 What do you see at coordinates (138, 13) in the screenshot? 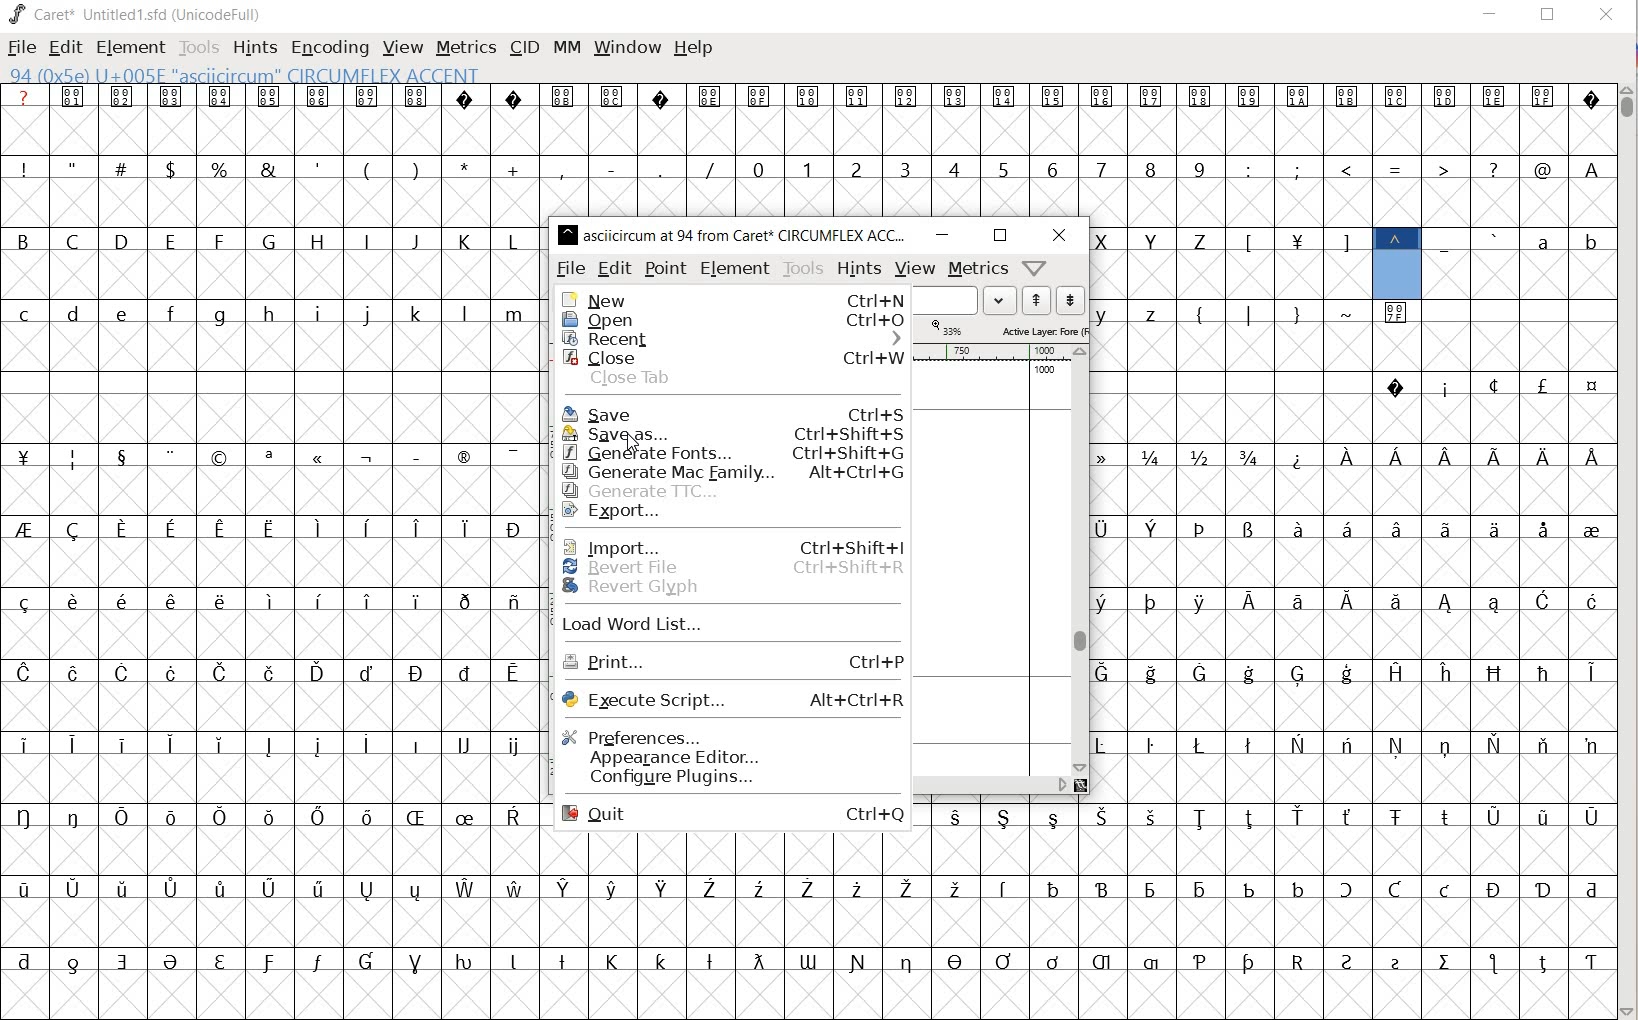
I see `caret* untitled1.sfd (unicodefull)` at bounding box center [138, 13].